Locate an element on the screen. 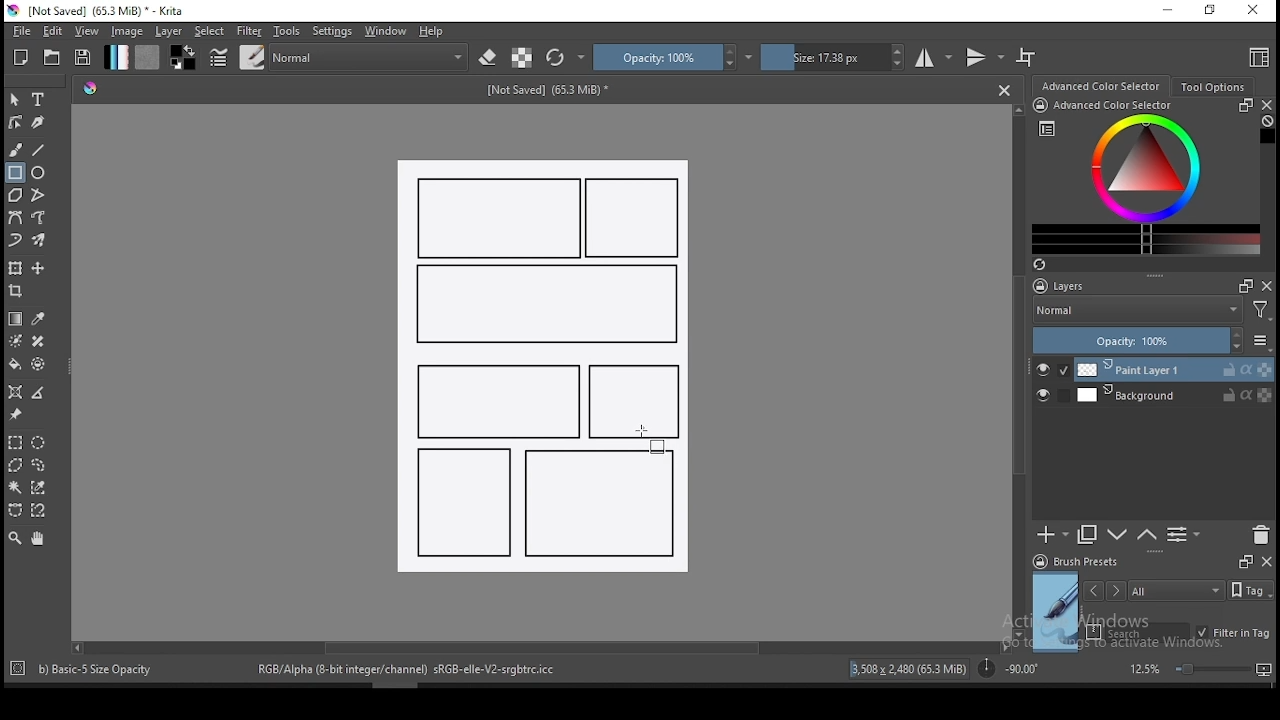 The width and height of the screenshot is (1280, 720). colors is located at coordinates (183, 57).